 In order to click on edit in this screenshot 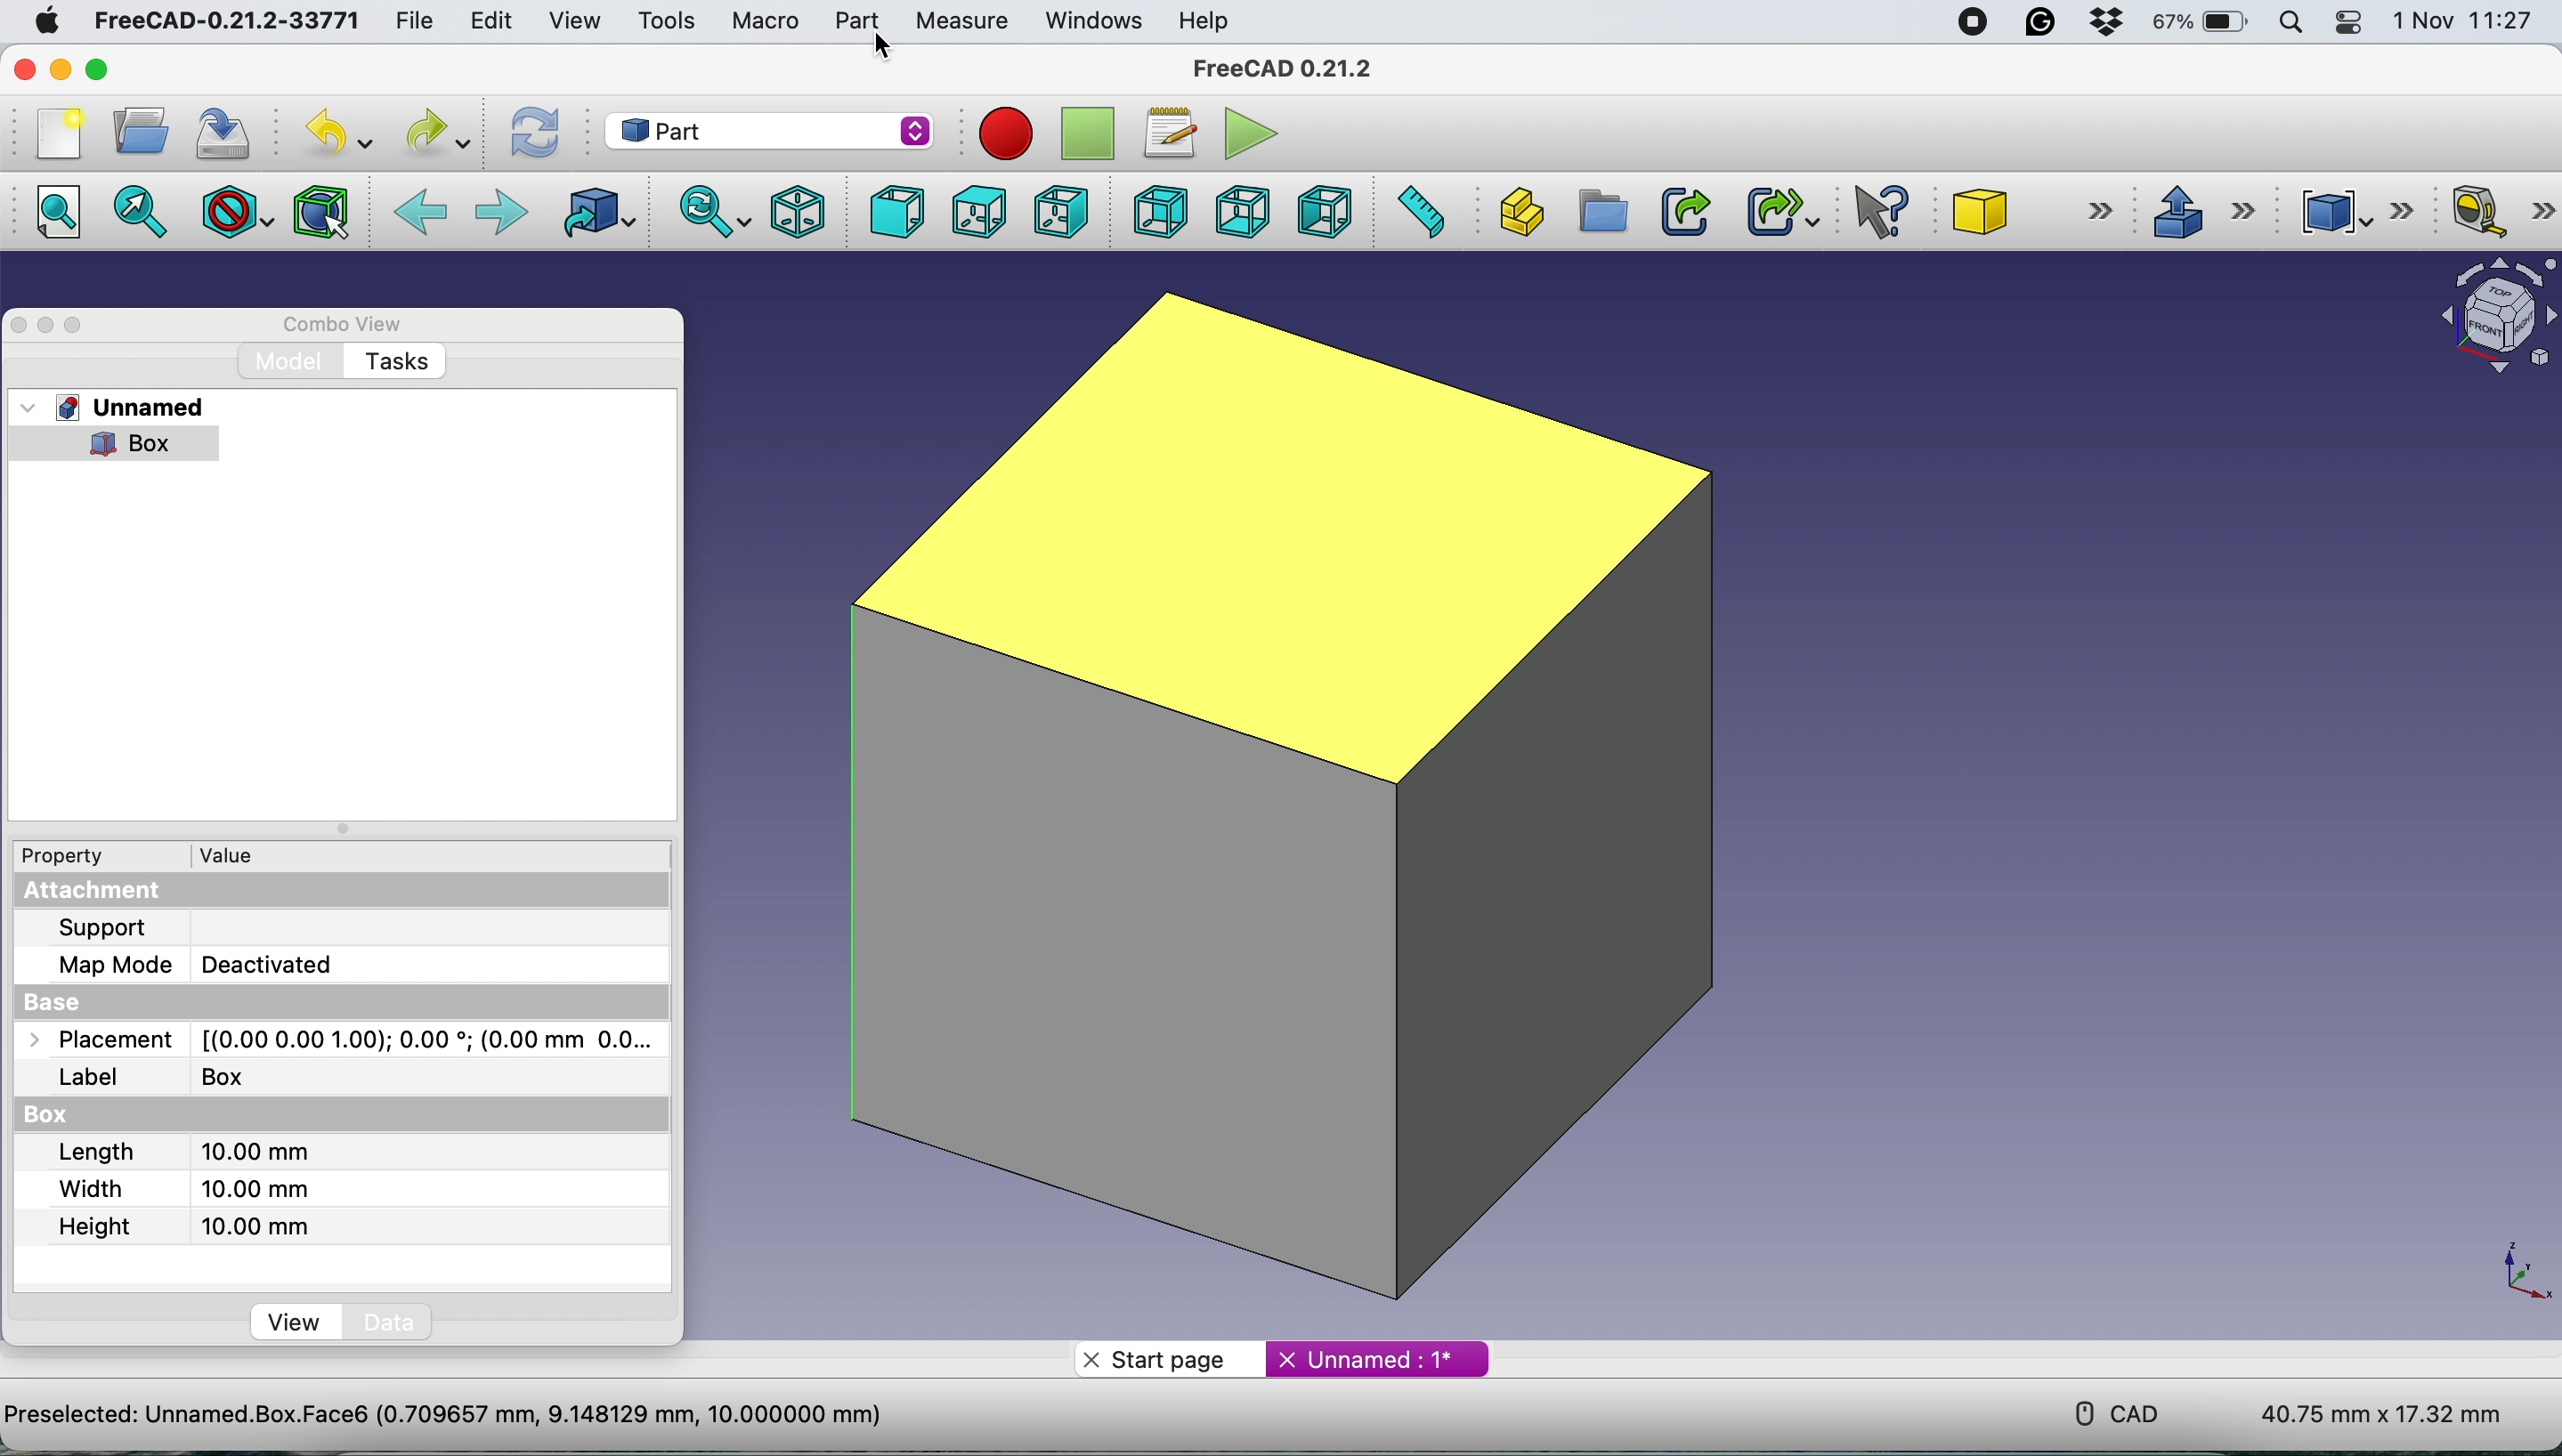, I will do `click(497, 23)`.